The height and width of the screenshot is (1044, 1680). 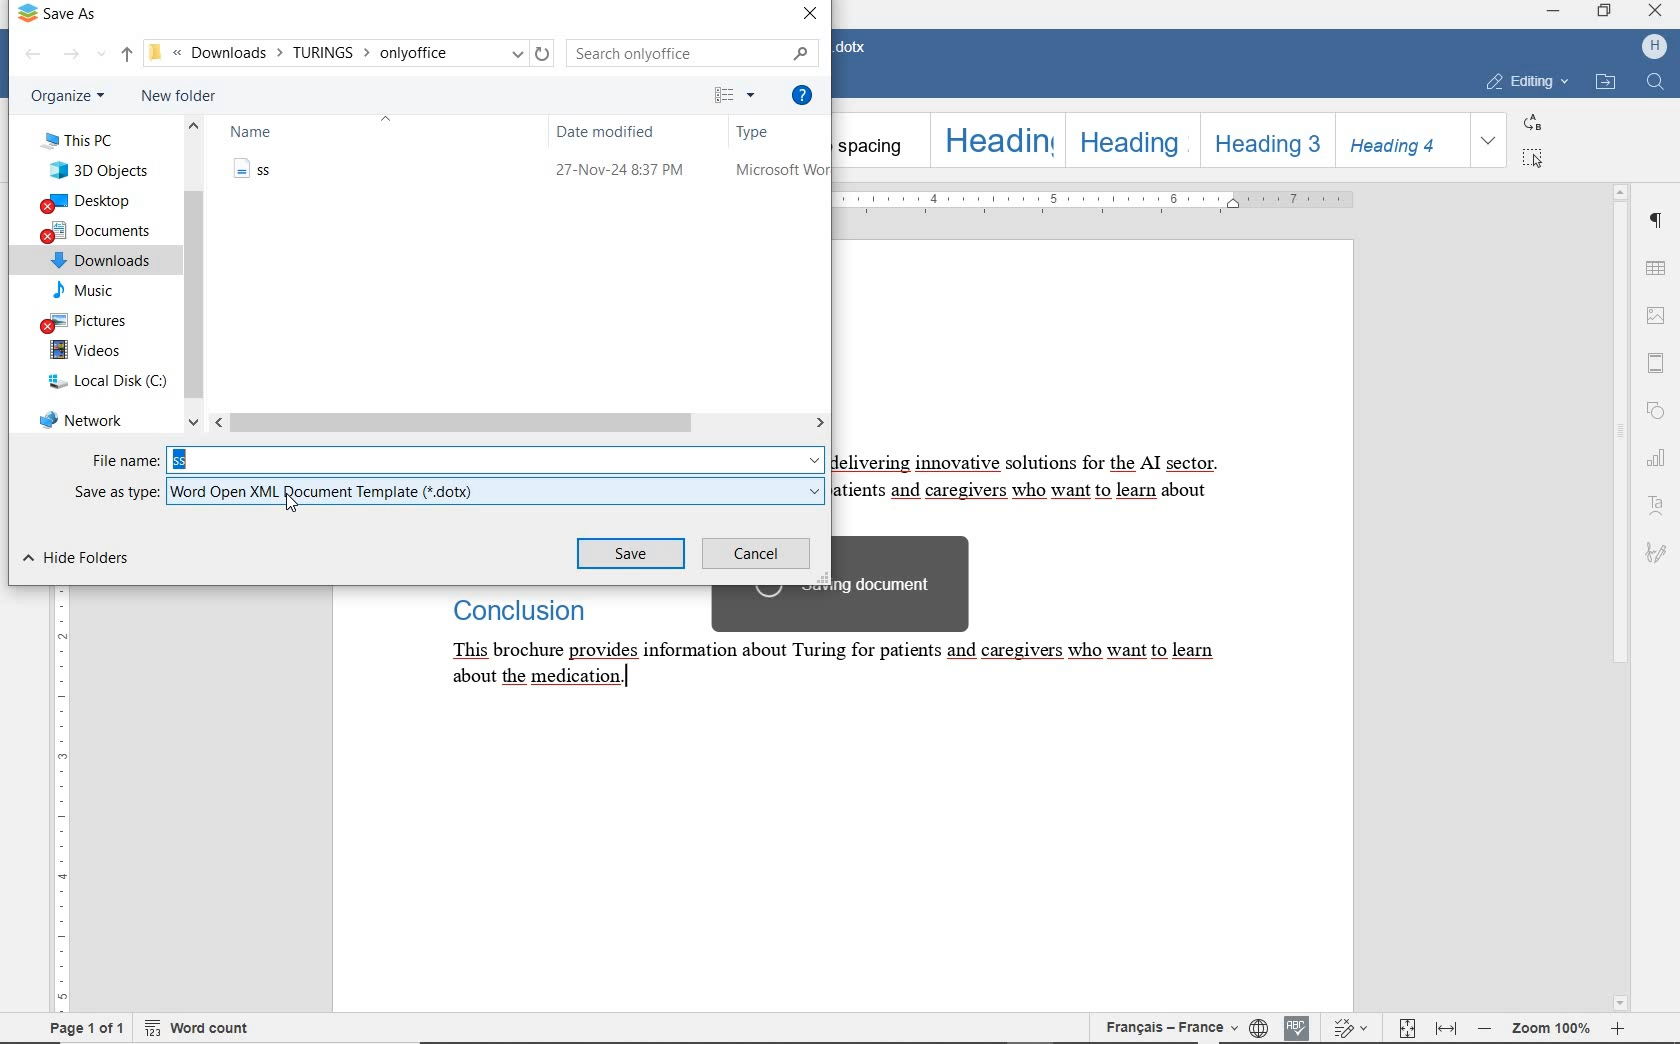 What do you see at coordinates (856, 48) in the screenshot?
I see `DOCUMENT NAME` at bounding box center [856, 48].